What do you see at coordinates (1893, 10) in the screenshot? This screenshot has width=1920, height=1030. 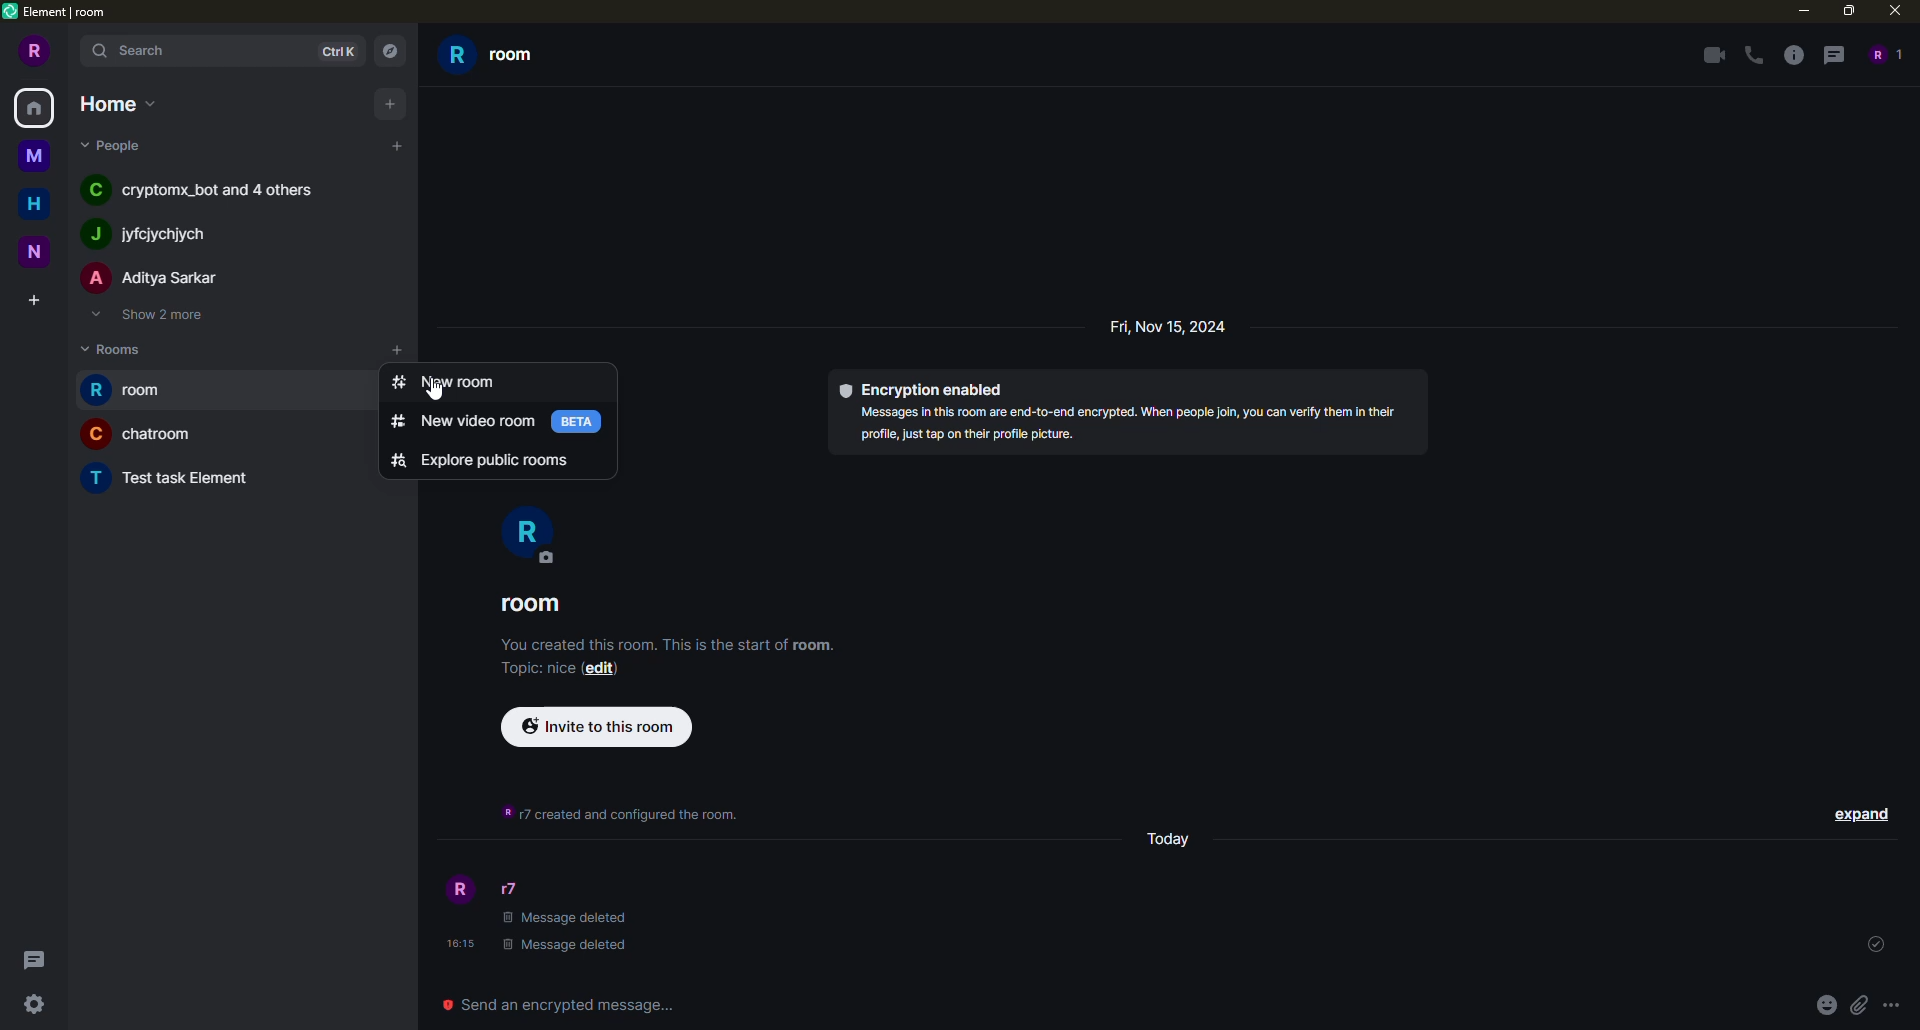 I see `close` at bounding box center [1893, 10].